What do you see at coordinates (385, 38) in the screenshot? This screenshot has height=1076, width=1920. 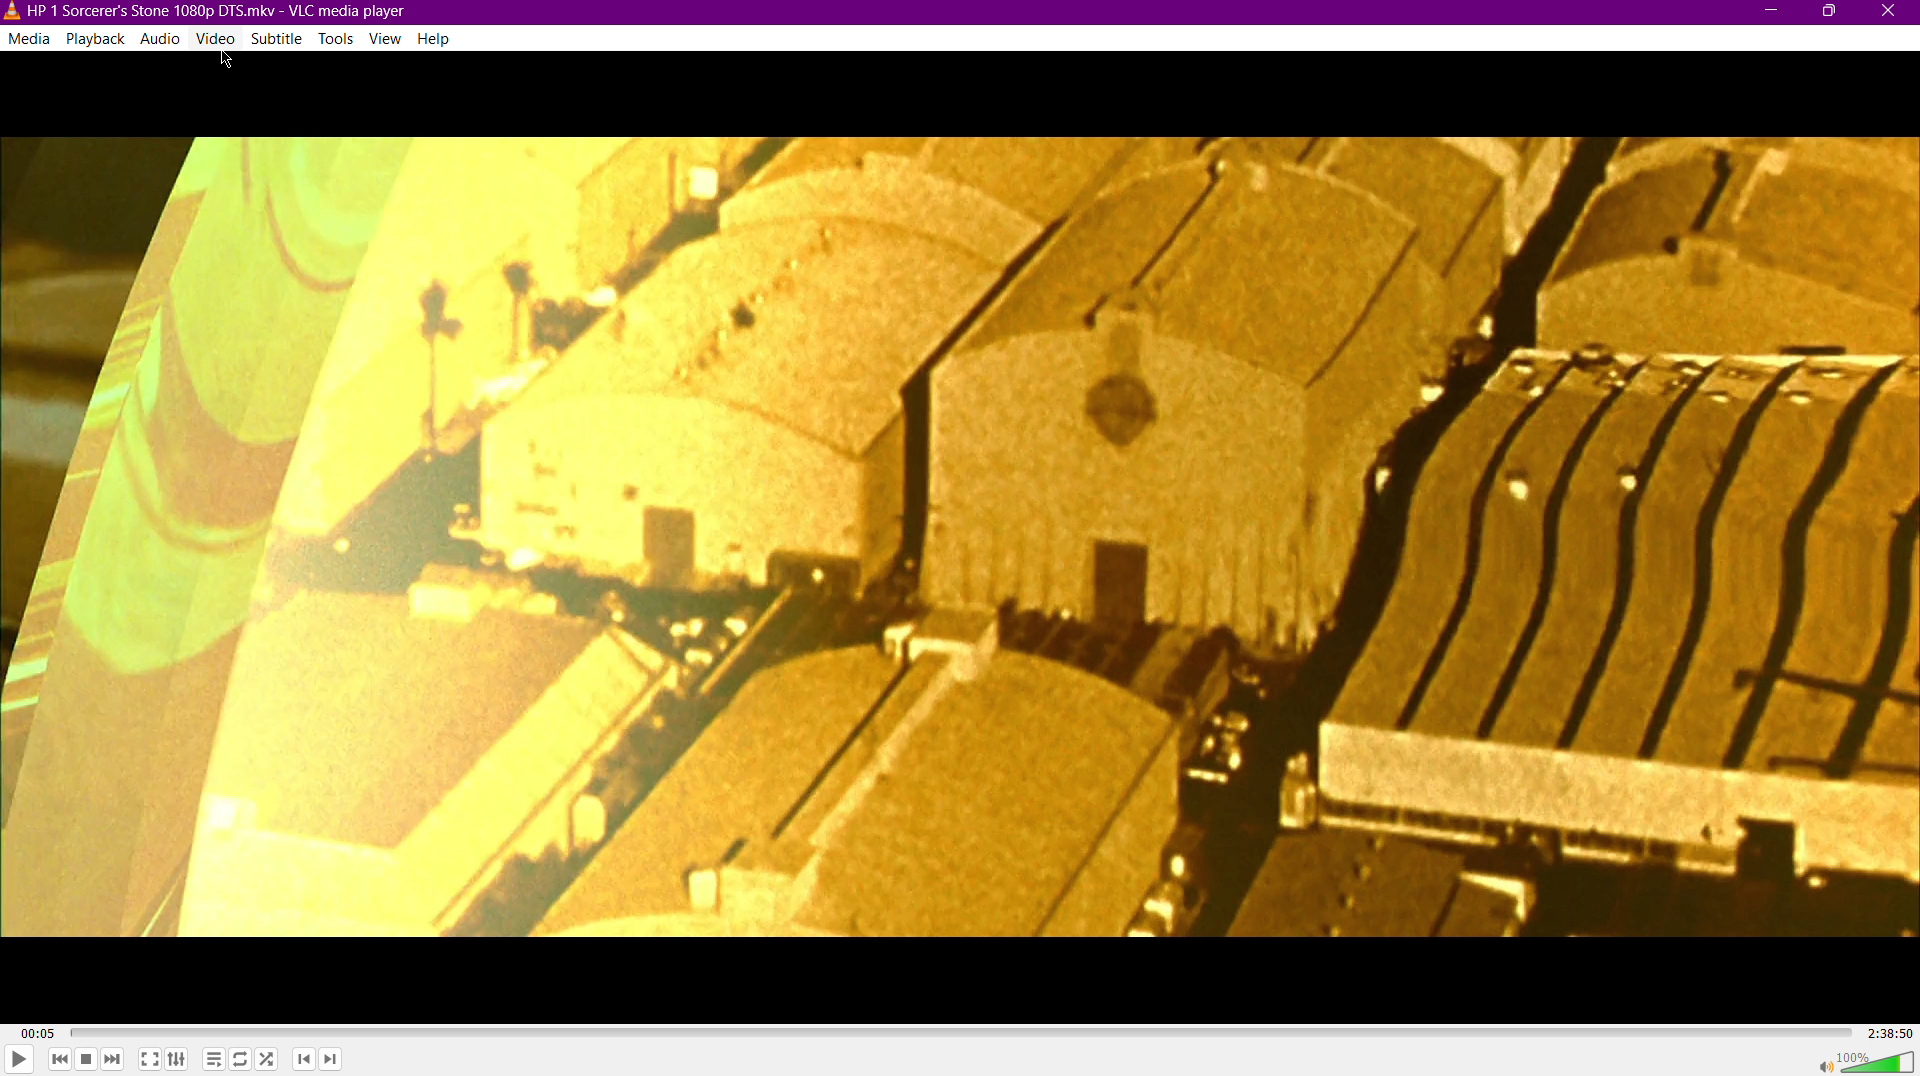 I see `View` at bounding box center [385, 38].